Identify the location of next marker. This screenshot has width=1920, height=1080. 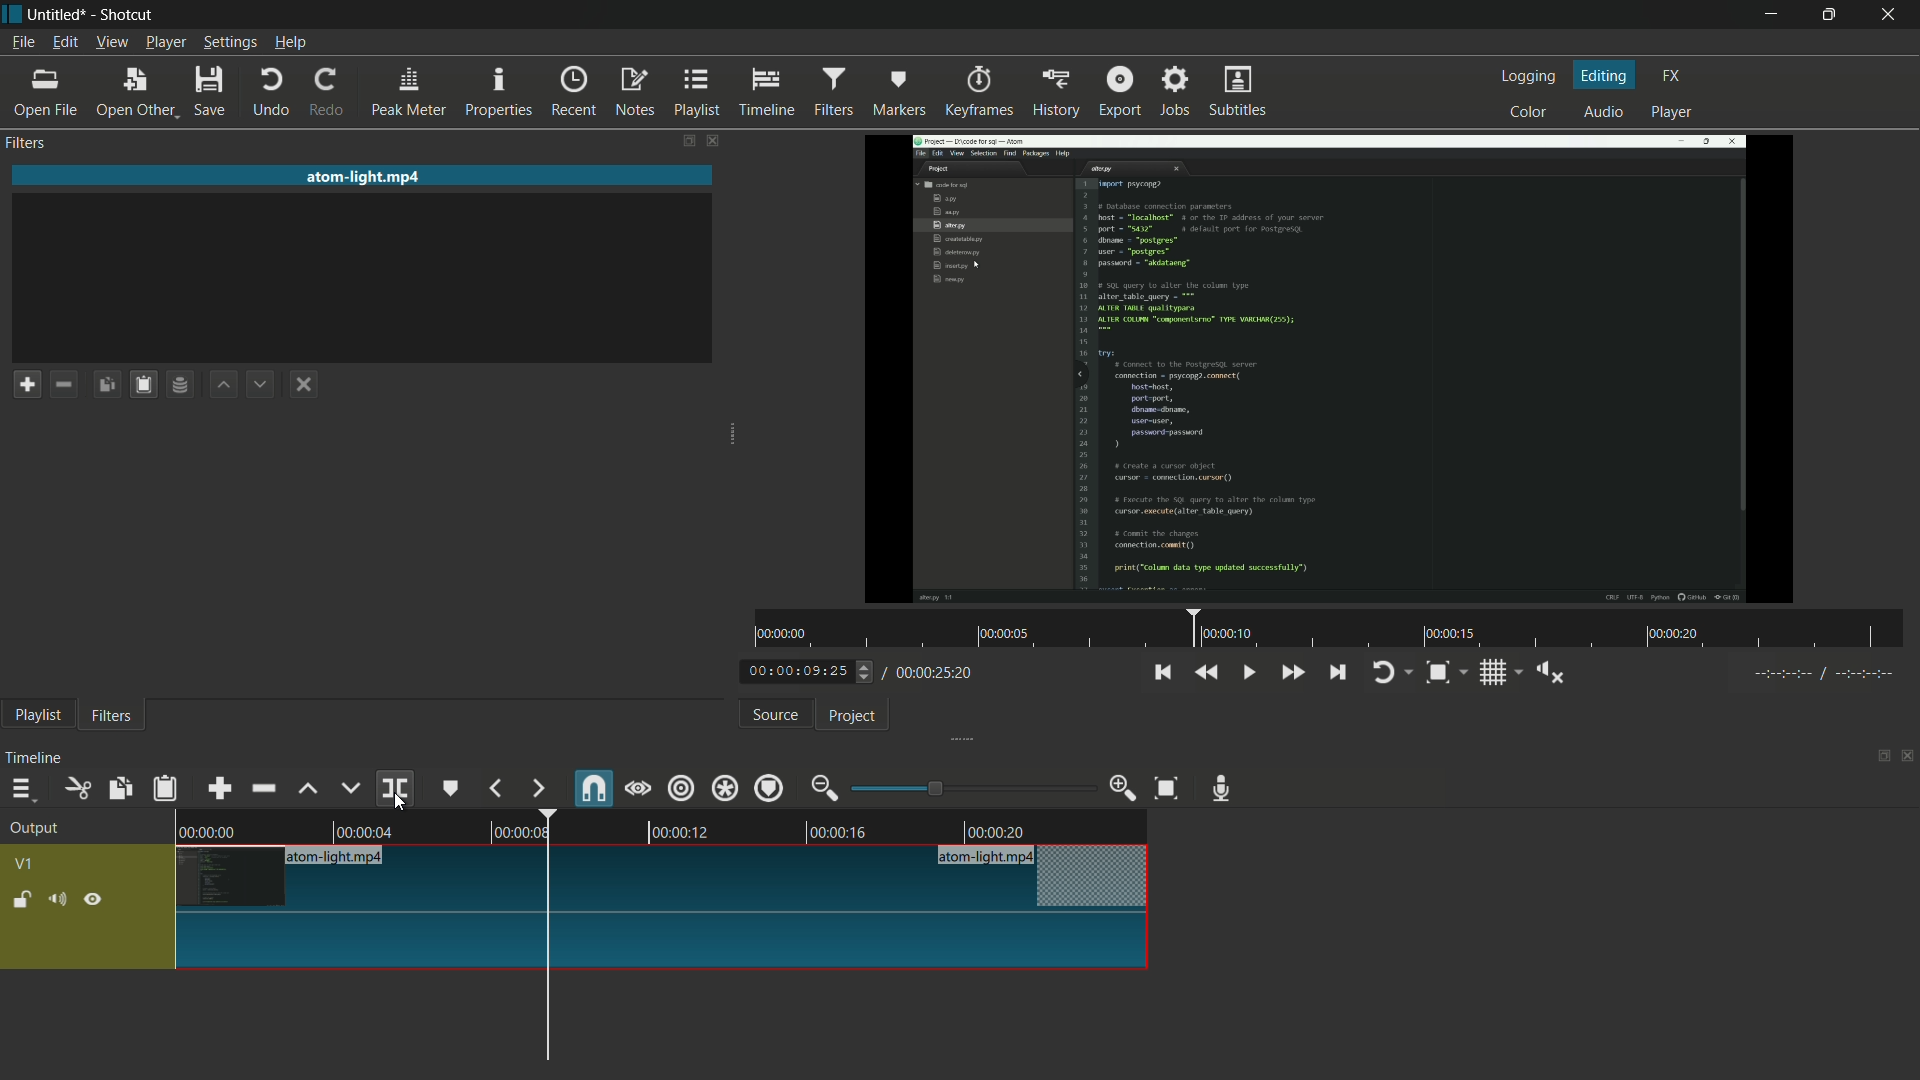
(537, 789).